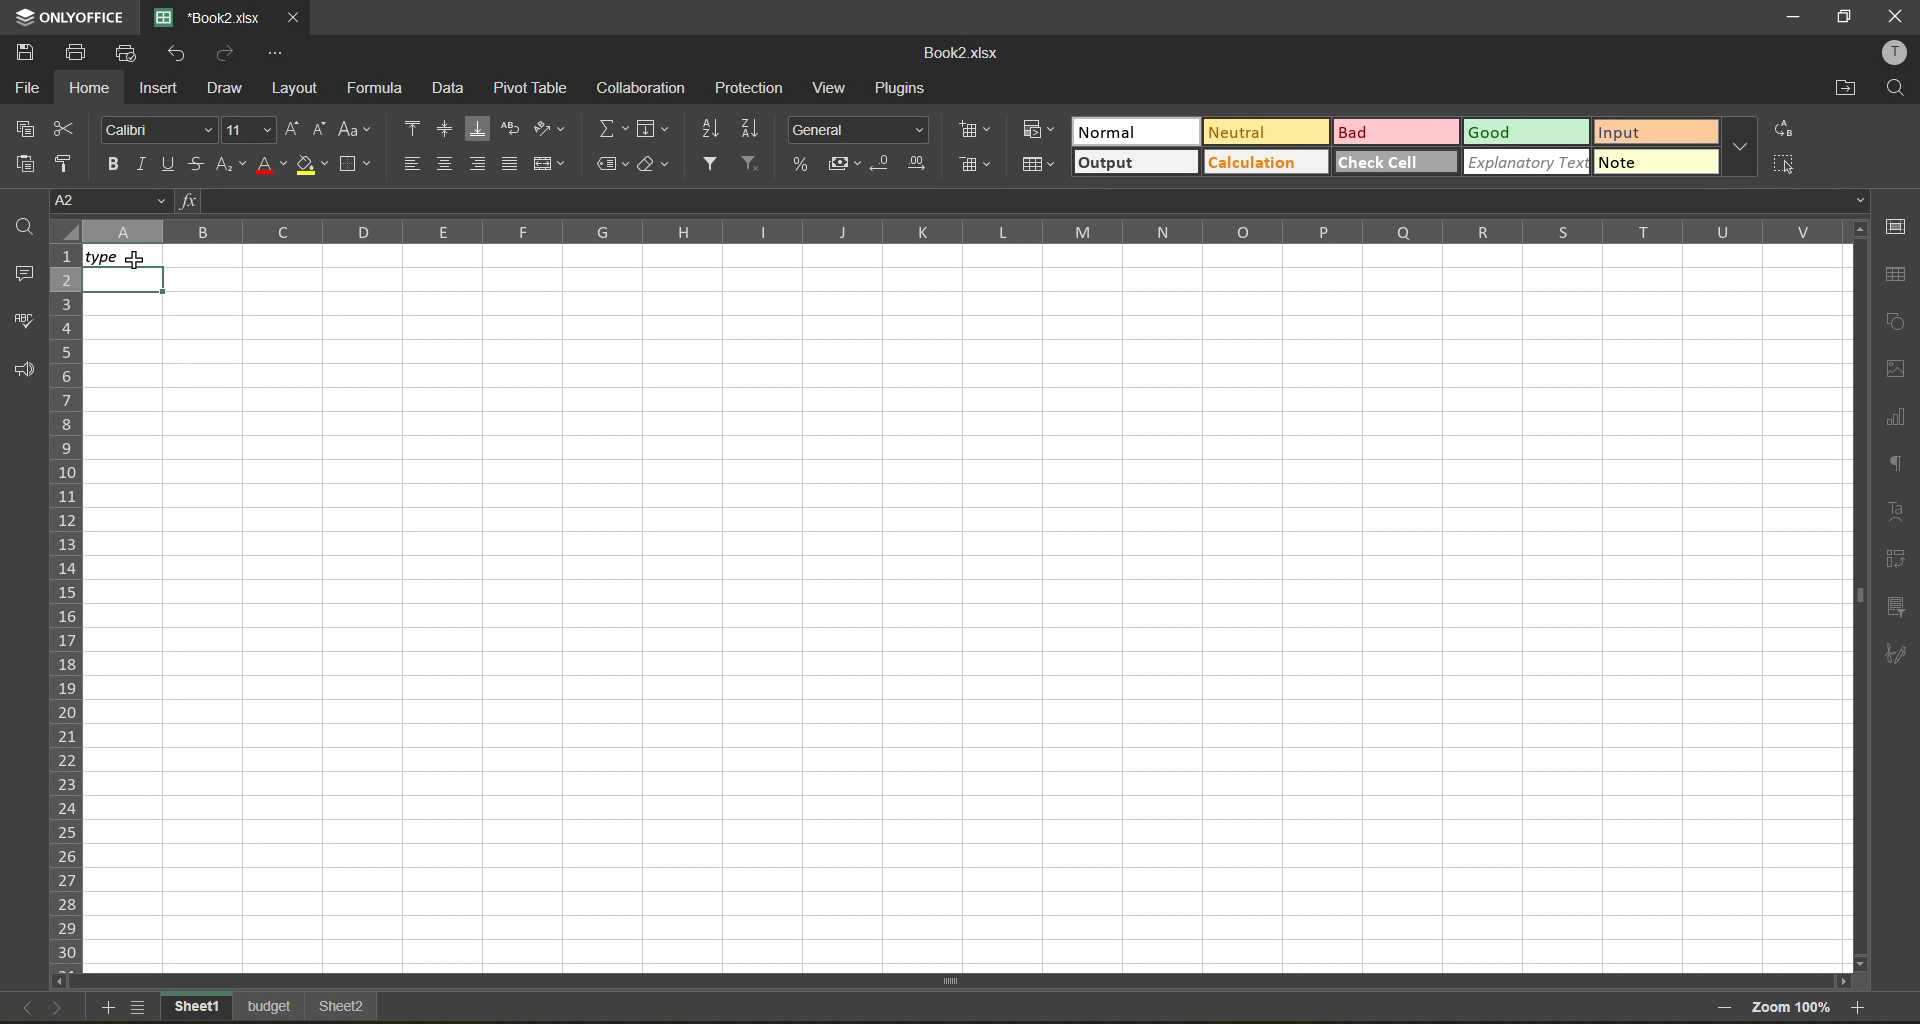  What do you see at coordinates (1841, 17) in the screenshot?
I see `maximize` at bounding box center [1841, 17].